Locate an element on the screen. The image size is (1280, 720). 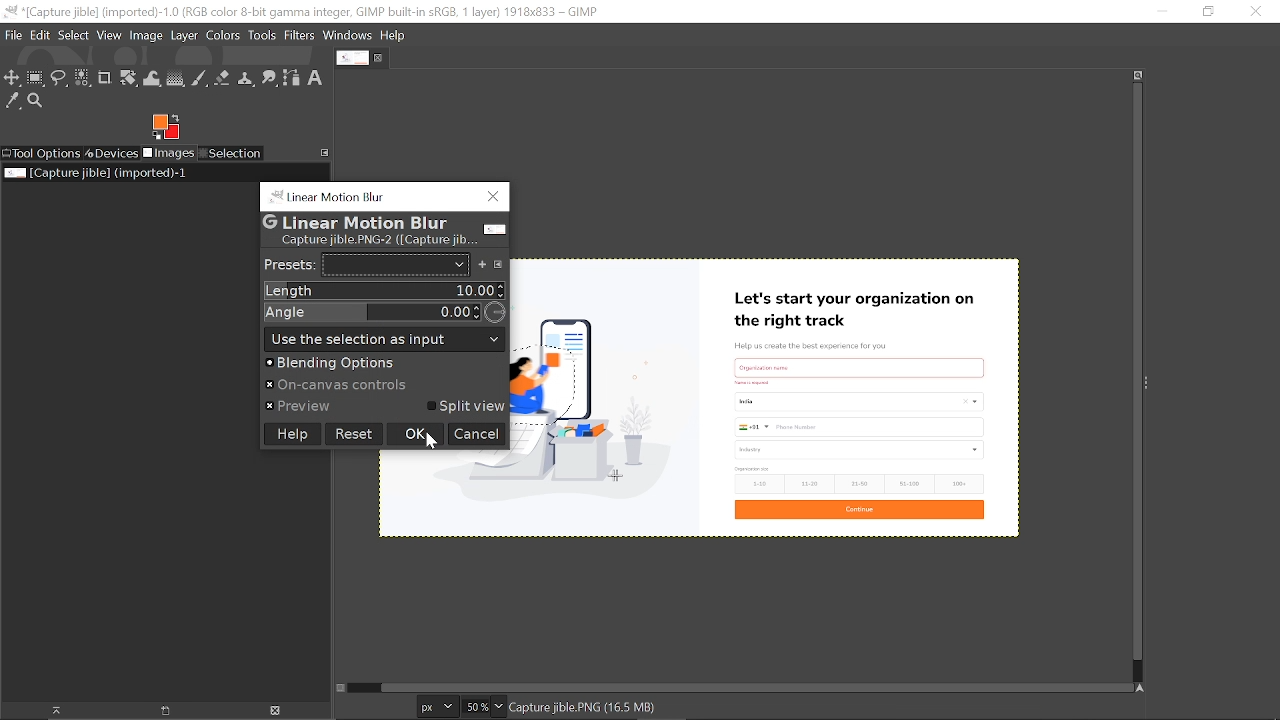
Capture jible.PNG(16.5 MB) is located at coordinates (583, 709).